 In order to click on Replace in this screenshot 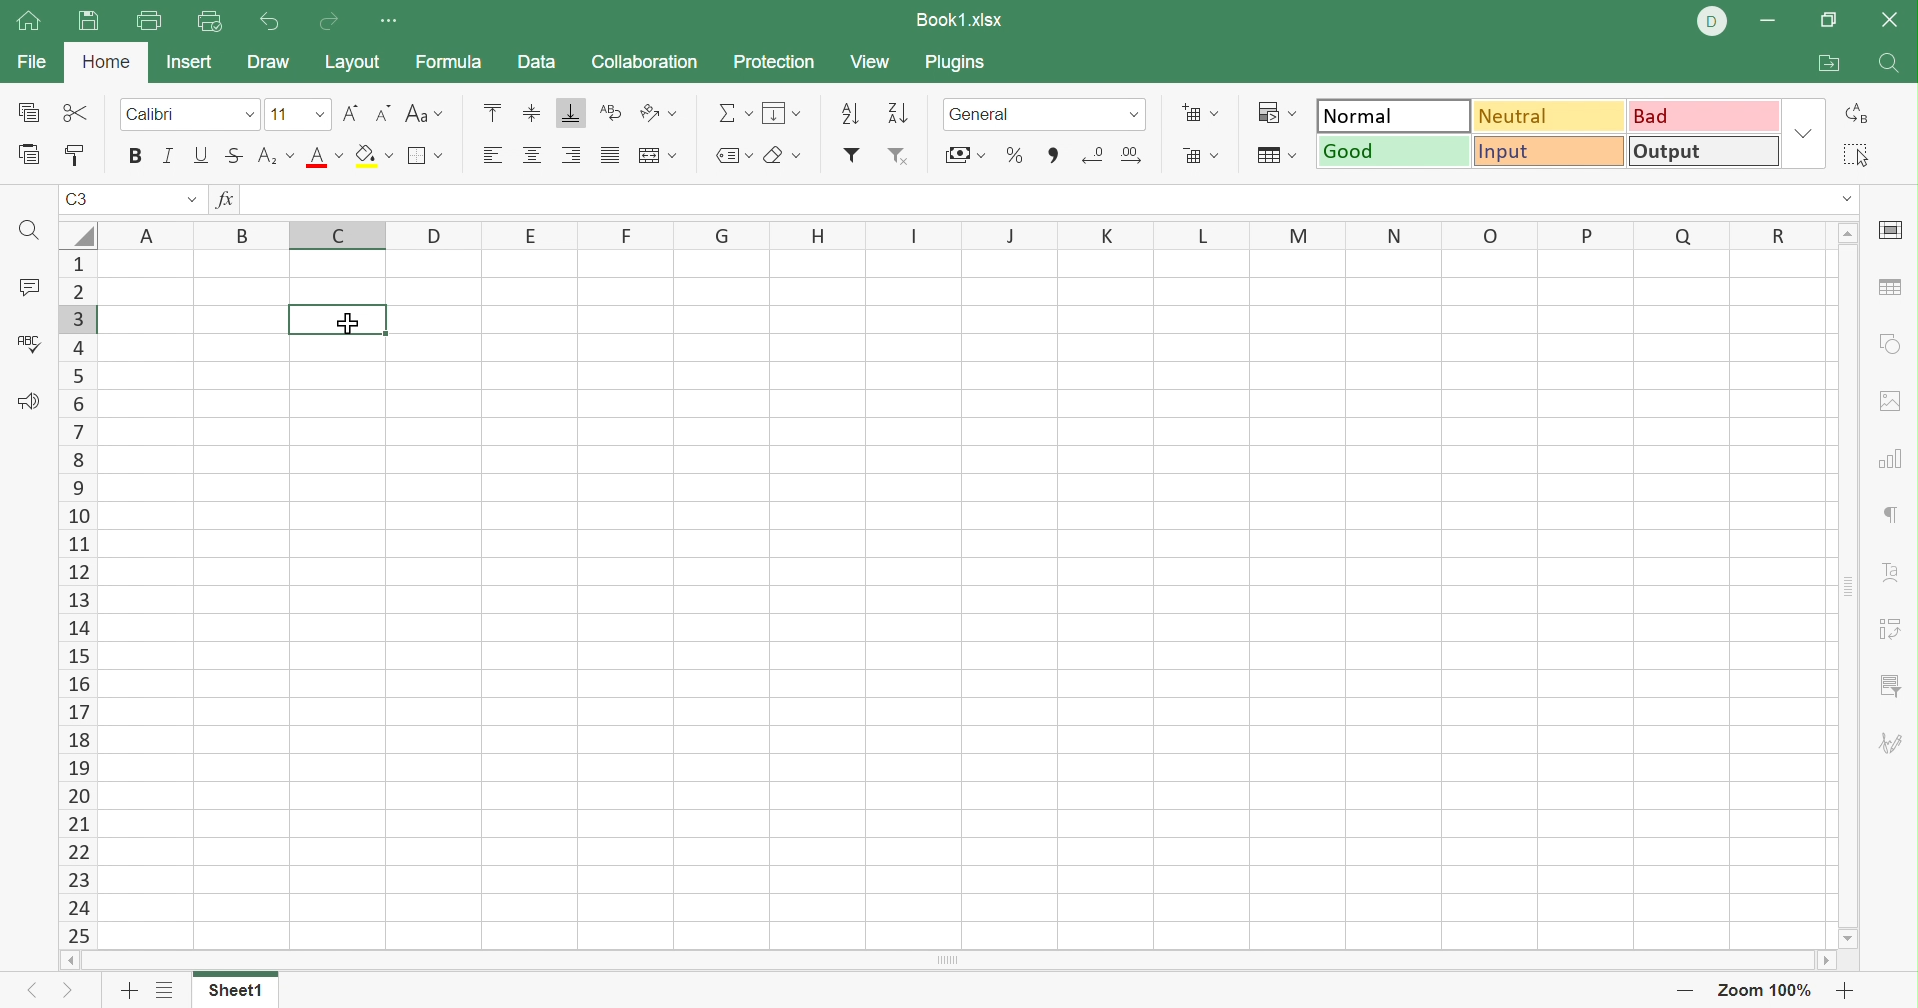, I will do `click(1853, 112)`.